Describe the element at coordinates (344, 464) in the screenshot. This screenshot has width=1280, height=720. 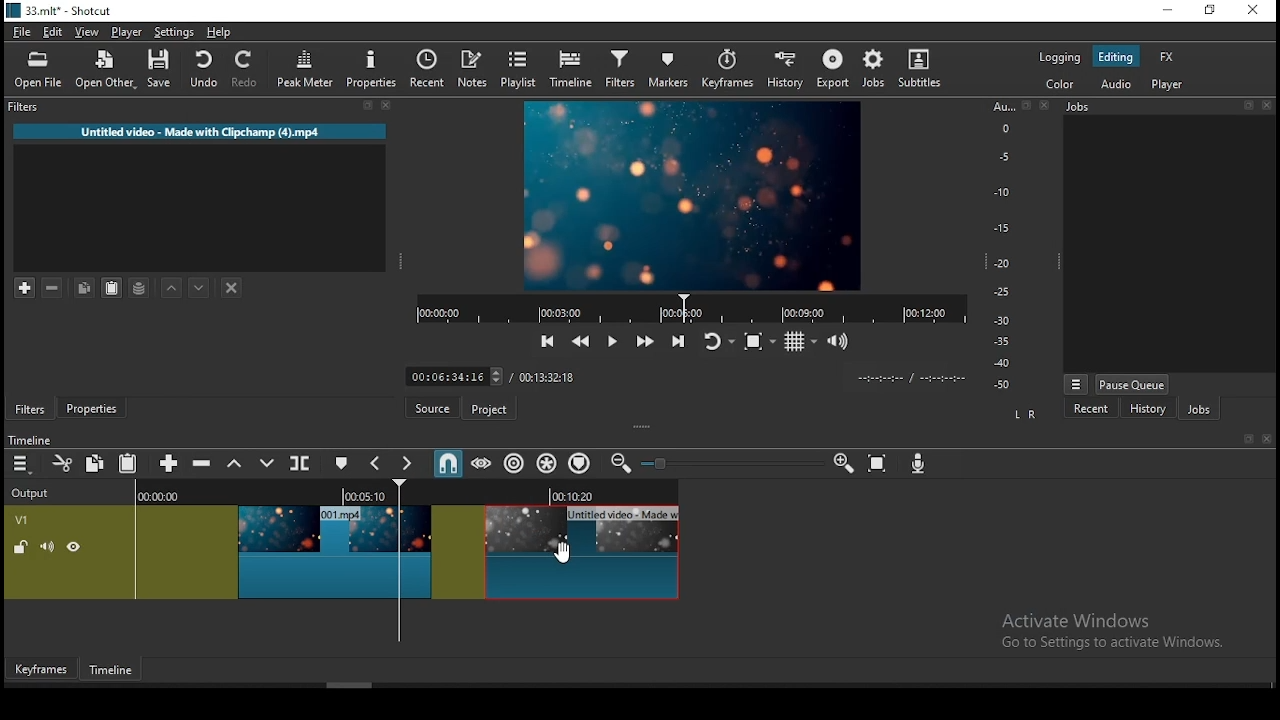
I see `create/edit marker` at that location.